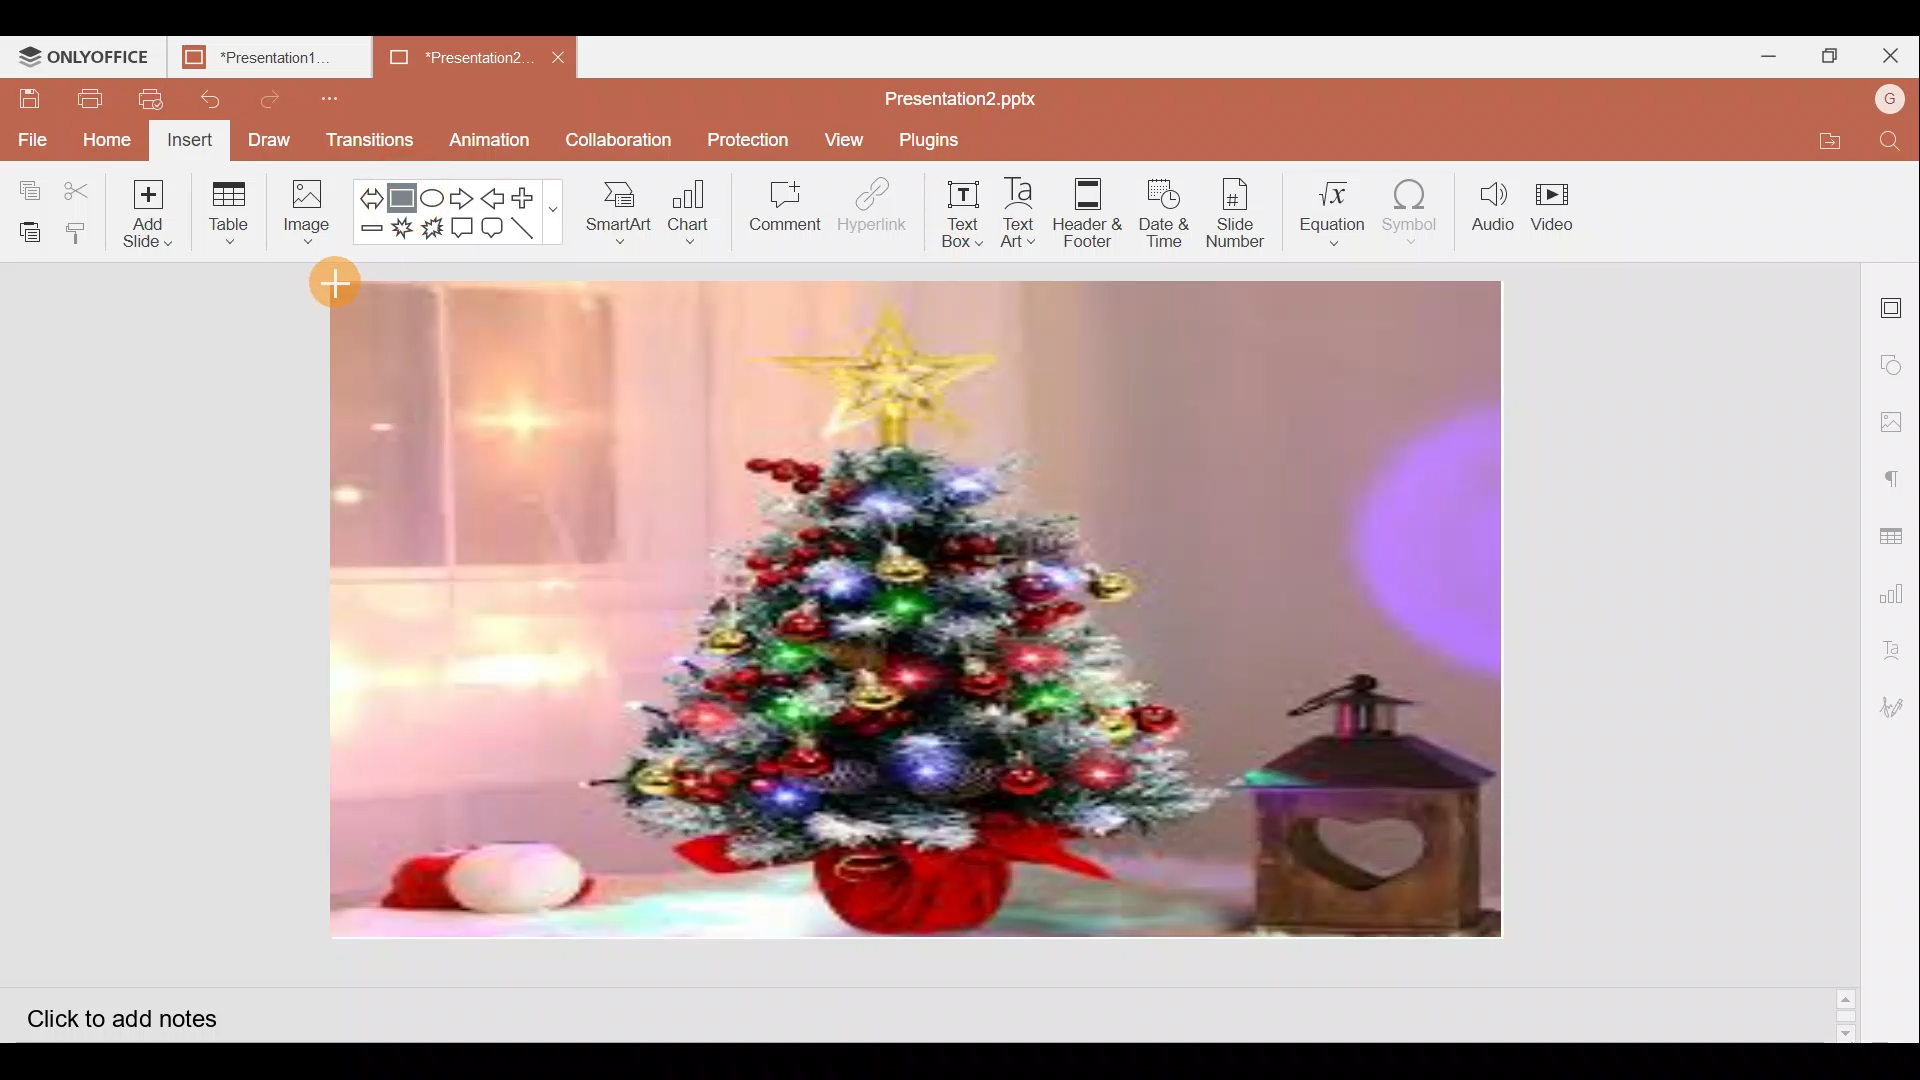 This screenshot has height=1080, width=1920. I want to click on Date & time, so click(1164, 212).